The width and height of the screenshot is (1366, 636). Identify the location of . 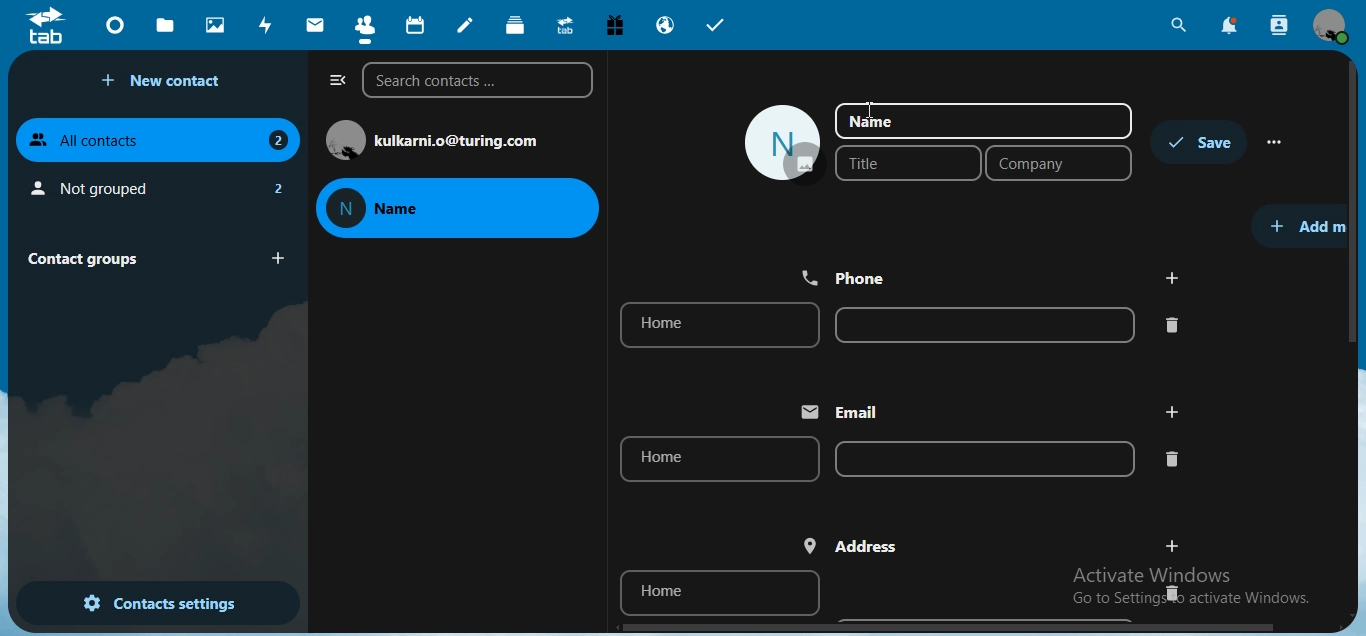
(983, 457).